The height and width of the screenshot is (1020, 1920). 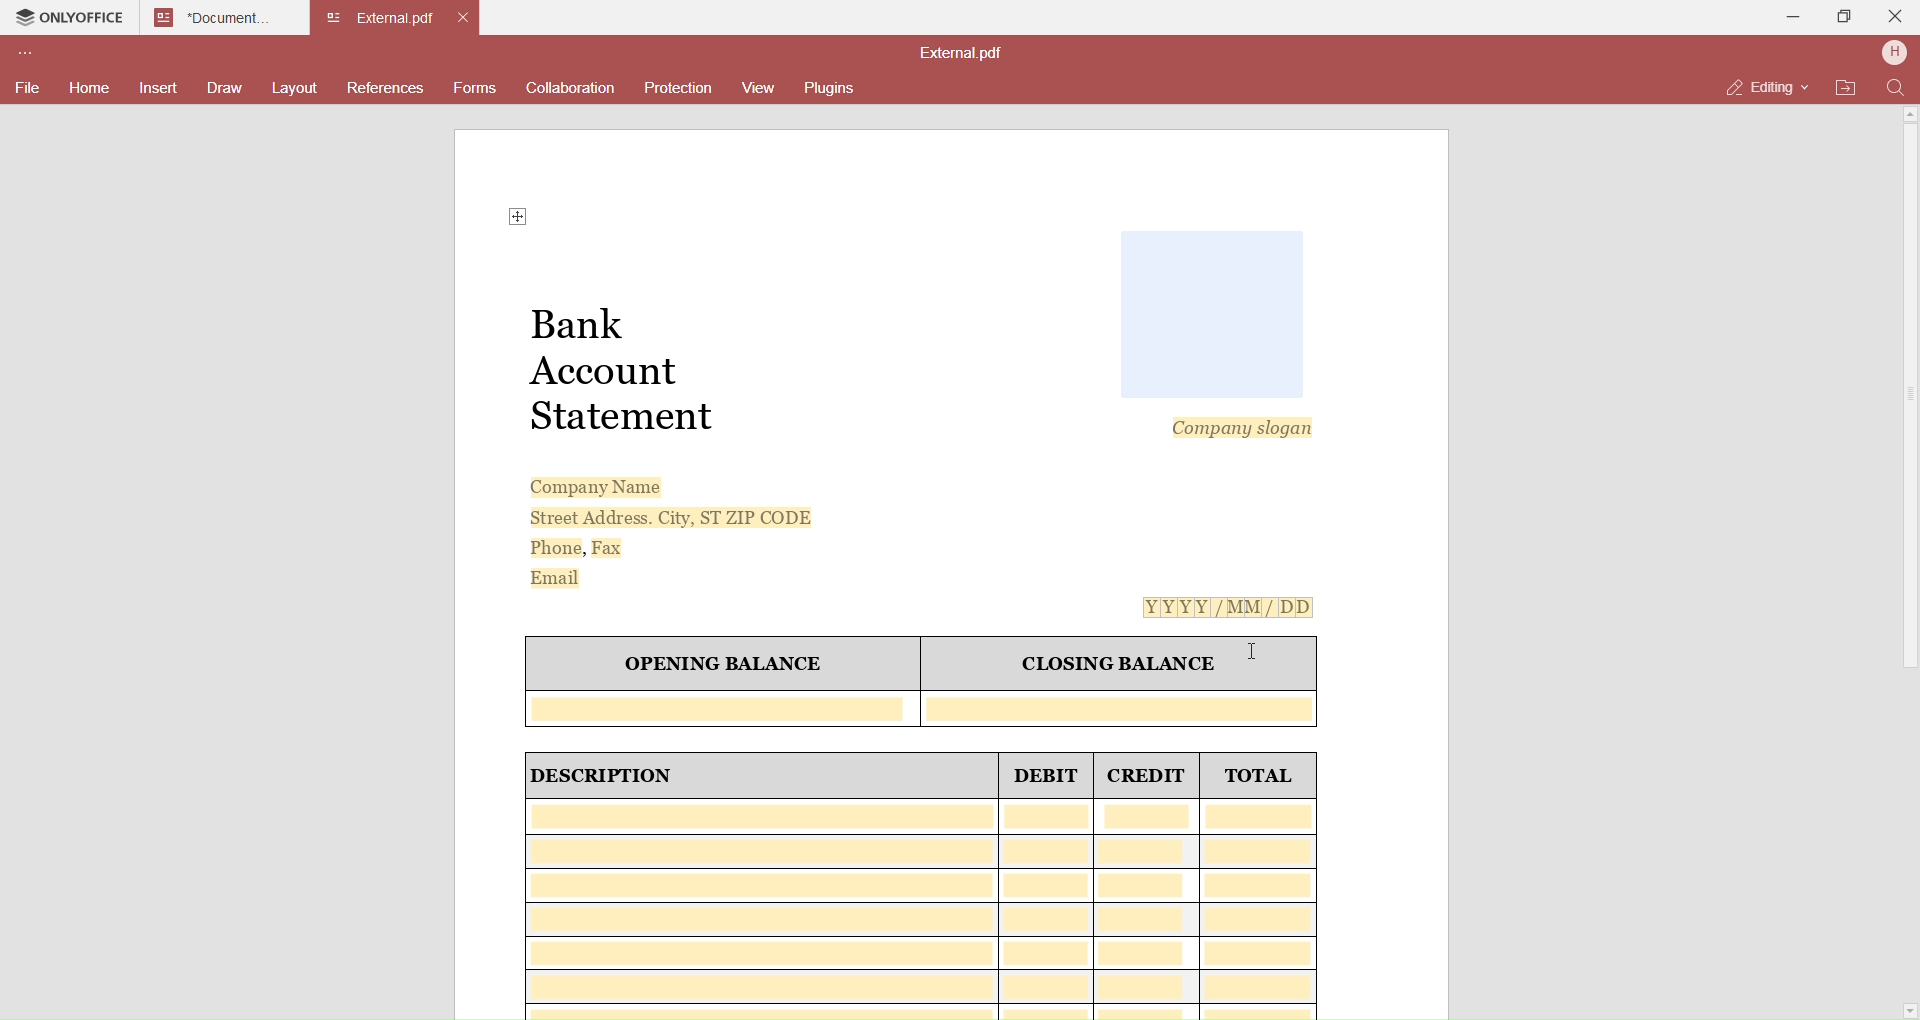 What do you see at coordinates (467, 20) in the screenshot?
I see `Close` at bounding box center [467, 20].